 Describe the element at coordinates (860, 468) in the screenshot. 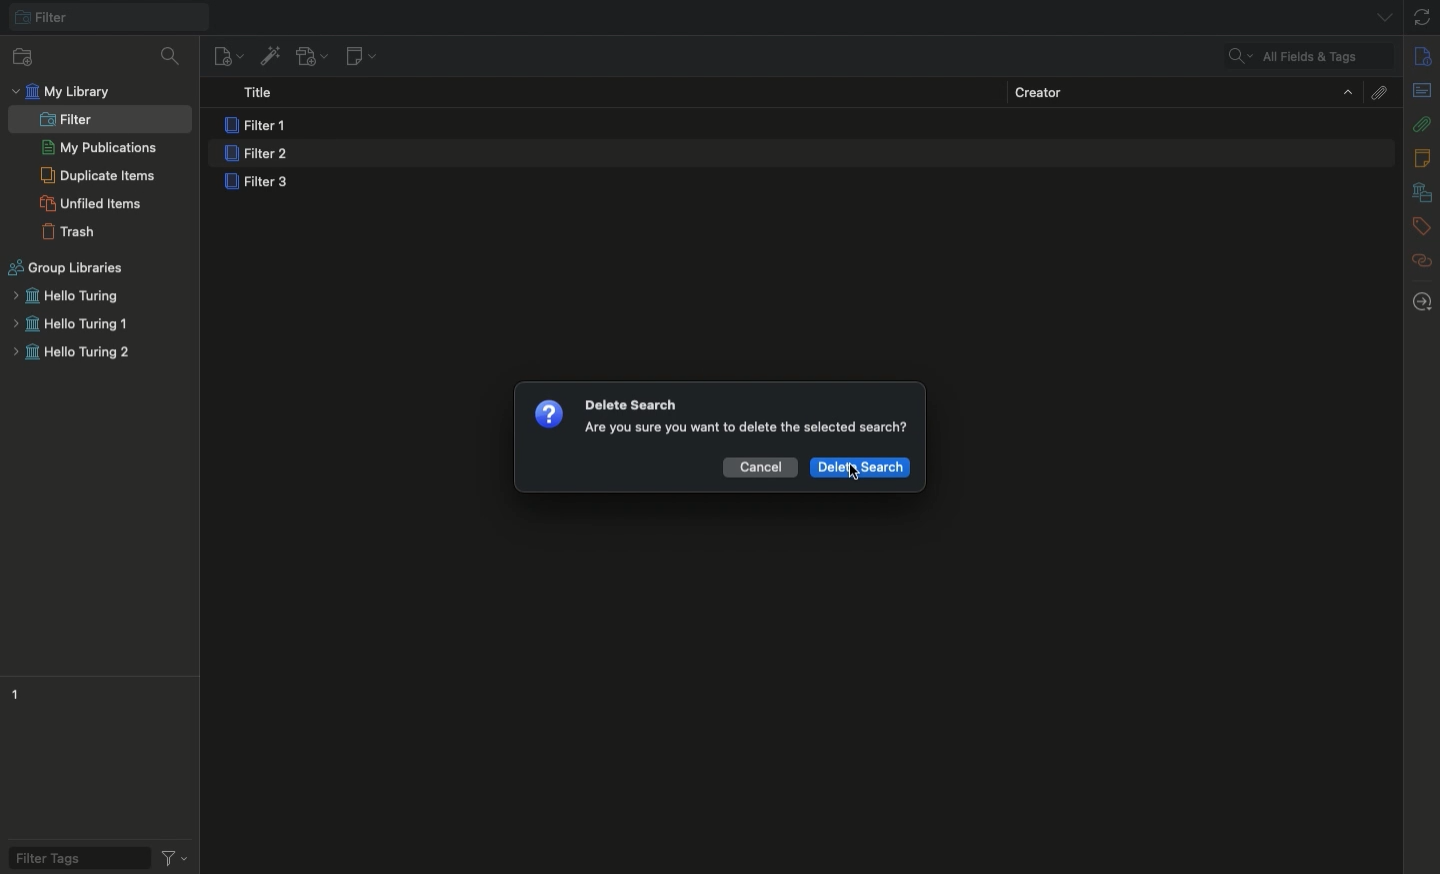

I see `Delete search` at that location.